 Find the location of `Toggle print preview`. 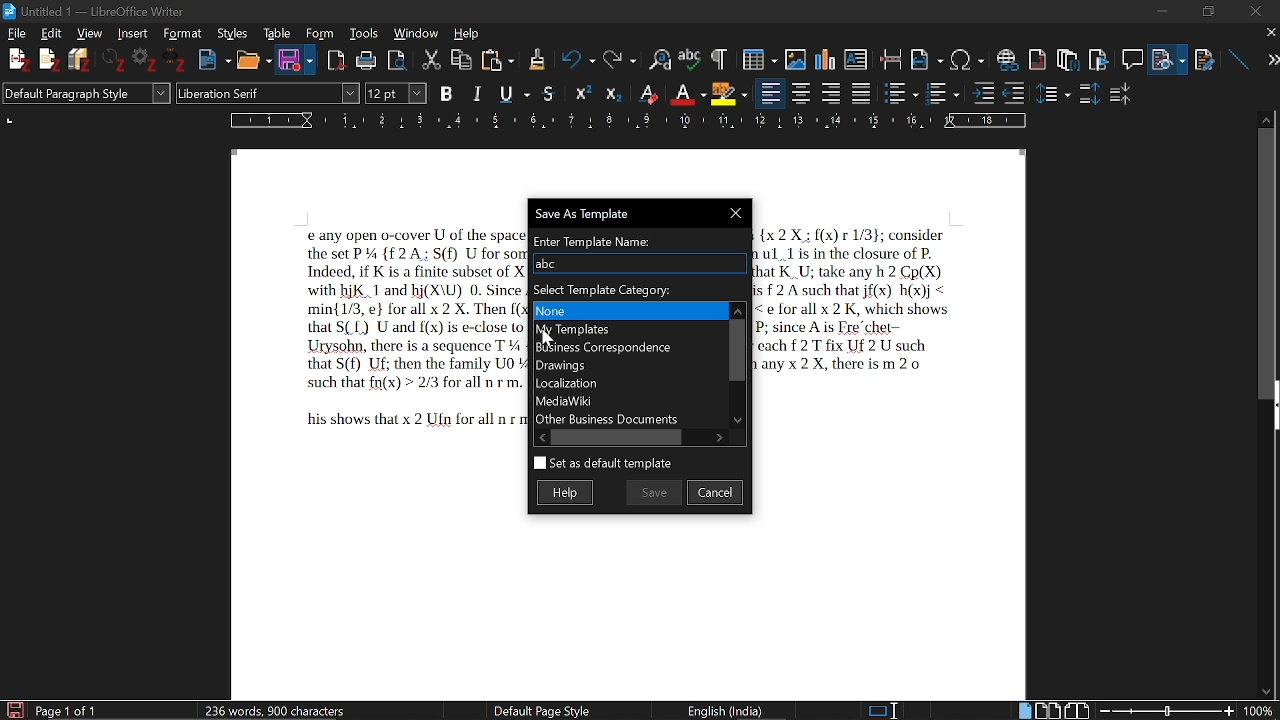

Toggle print preview is located at coordinates (402, 58).